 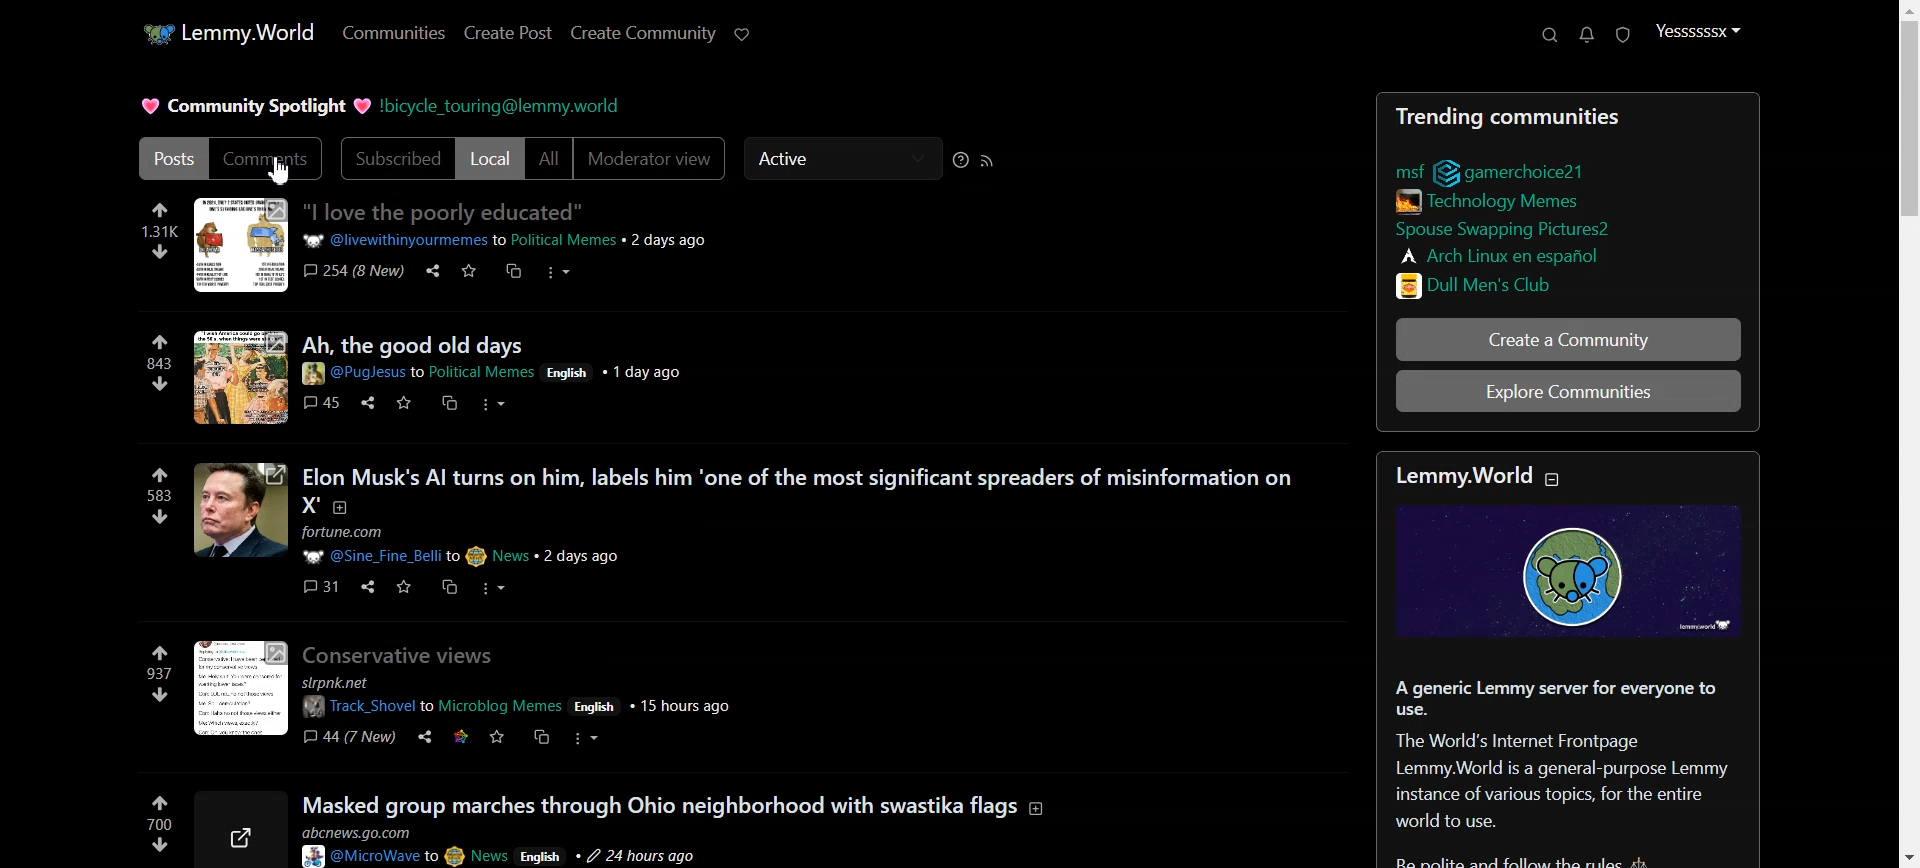 What do you see at coordinates (402, 401) in the screenshot?
I see `save` at bounding box center [402, 401].